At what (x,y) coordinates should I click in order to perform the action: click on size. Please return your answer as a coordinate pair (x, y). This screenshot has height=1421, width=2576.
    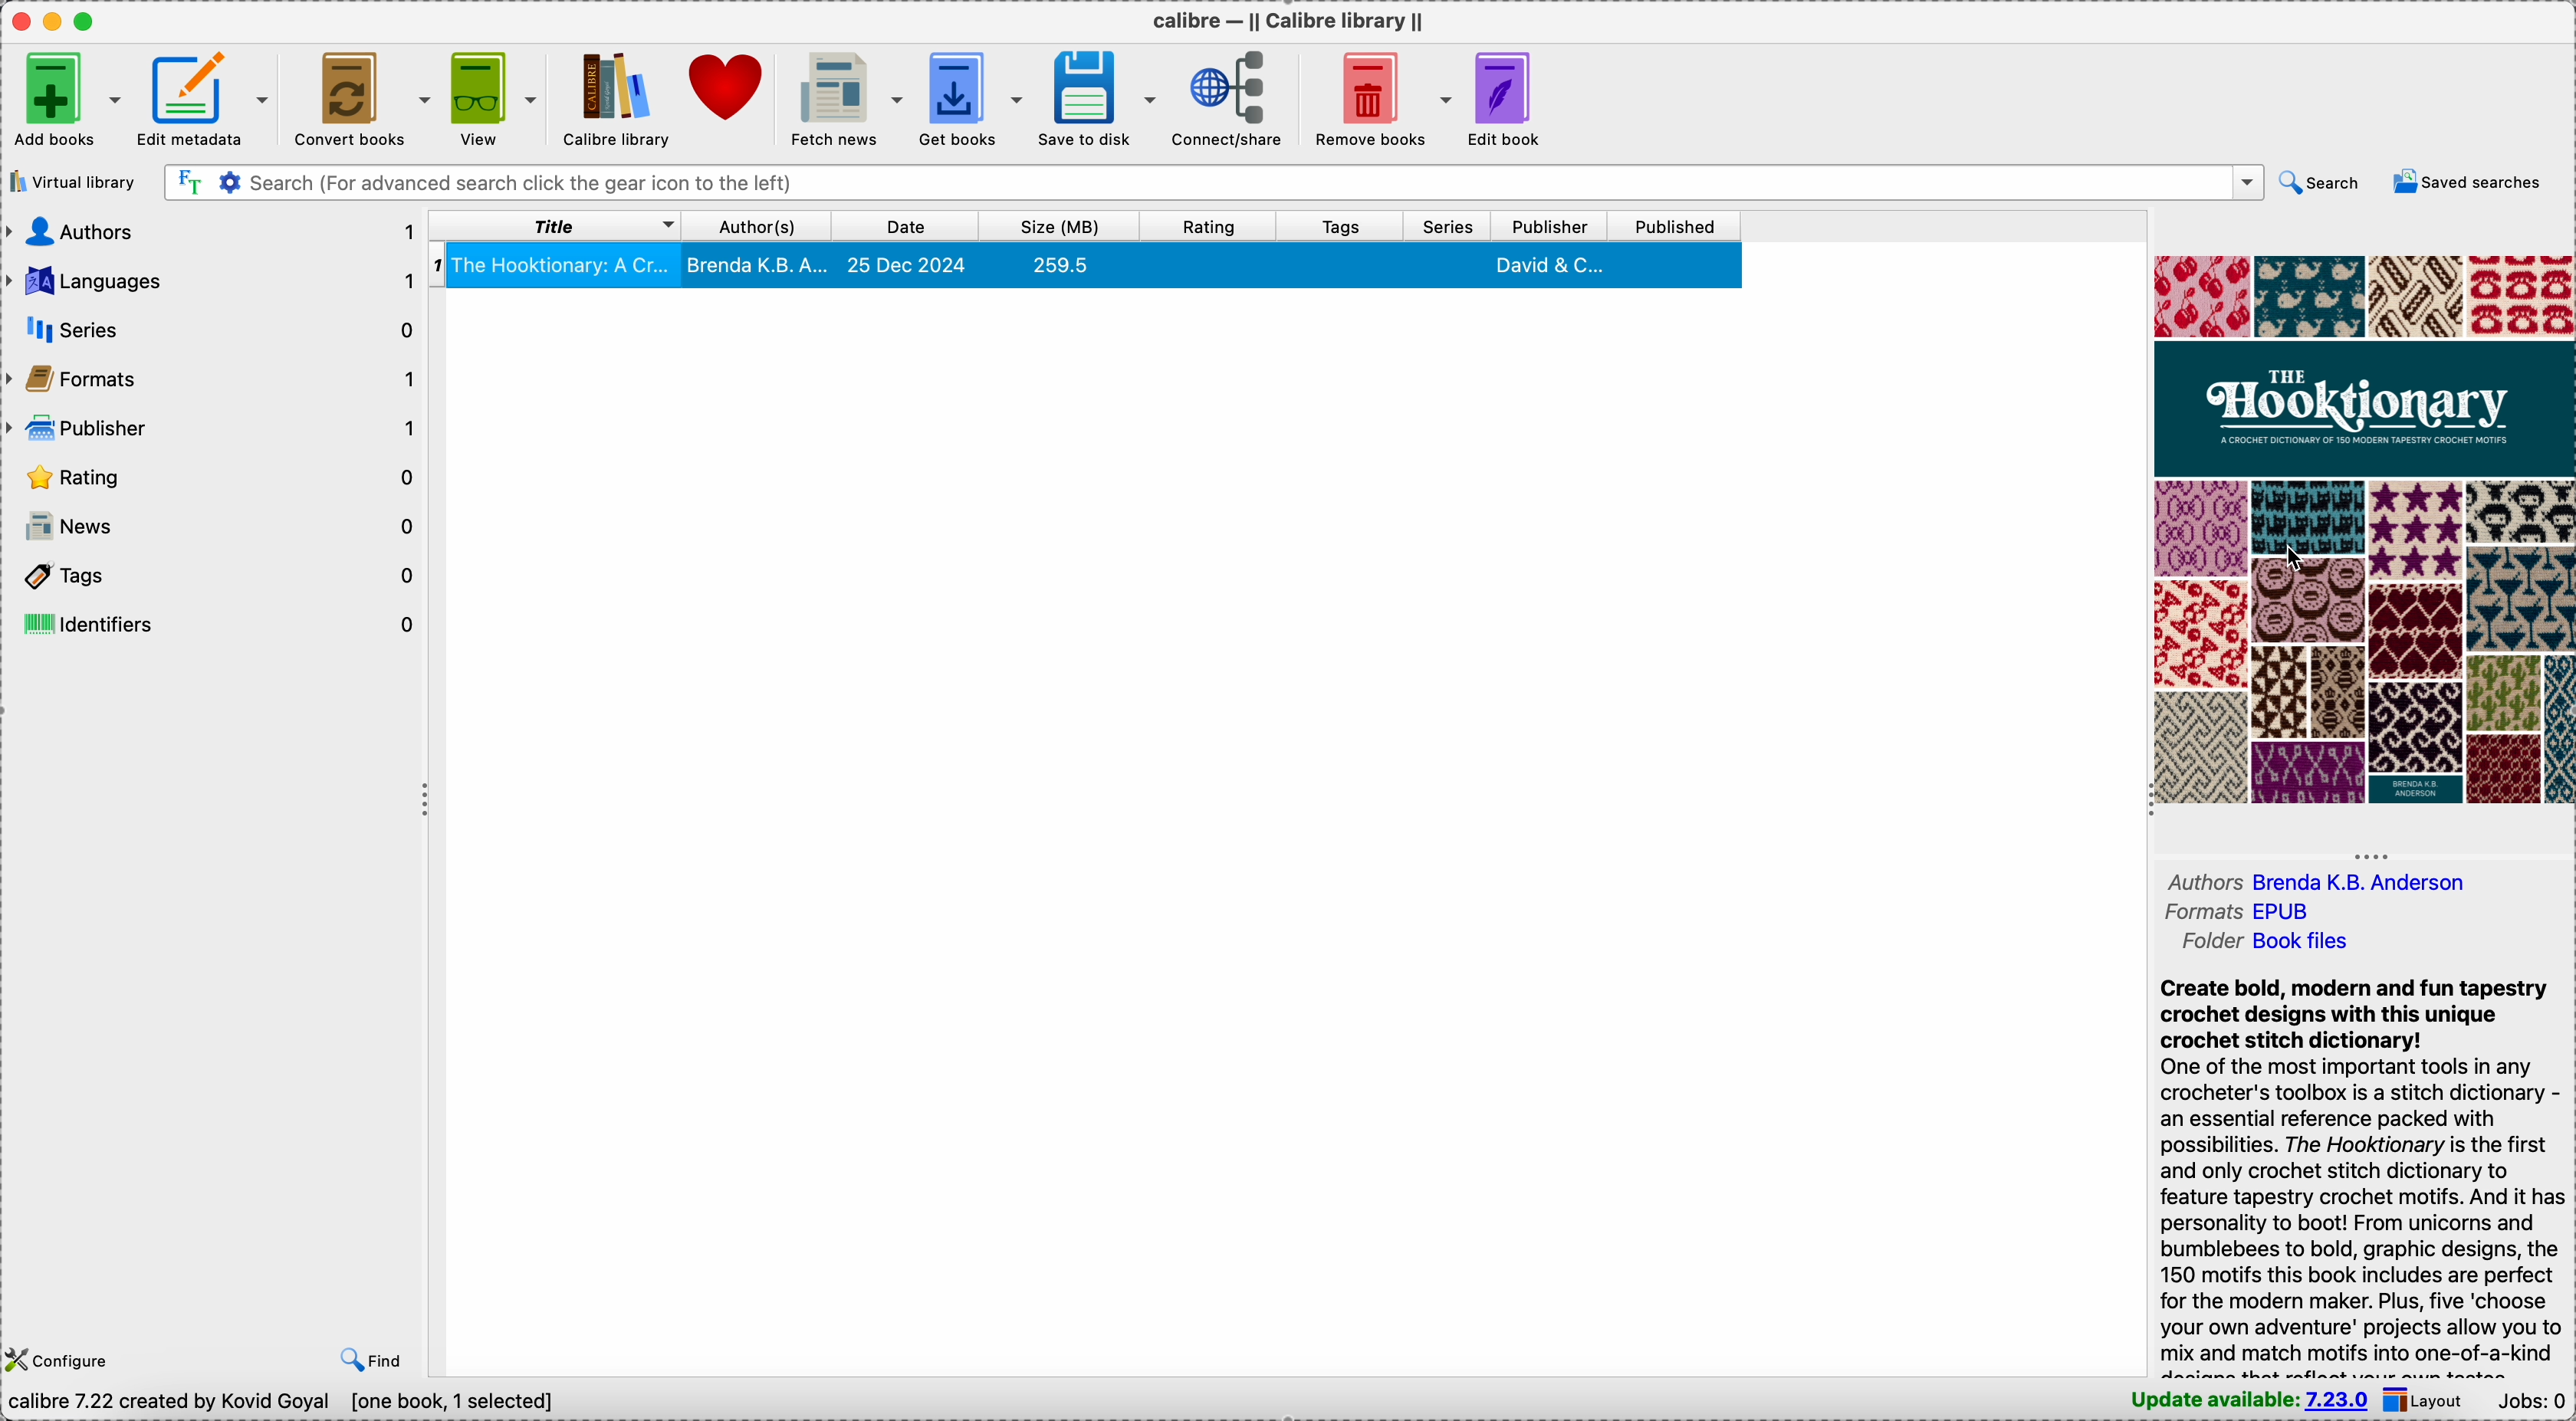
    Looking at the image, I should click on (1053, 225).